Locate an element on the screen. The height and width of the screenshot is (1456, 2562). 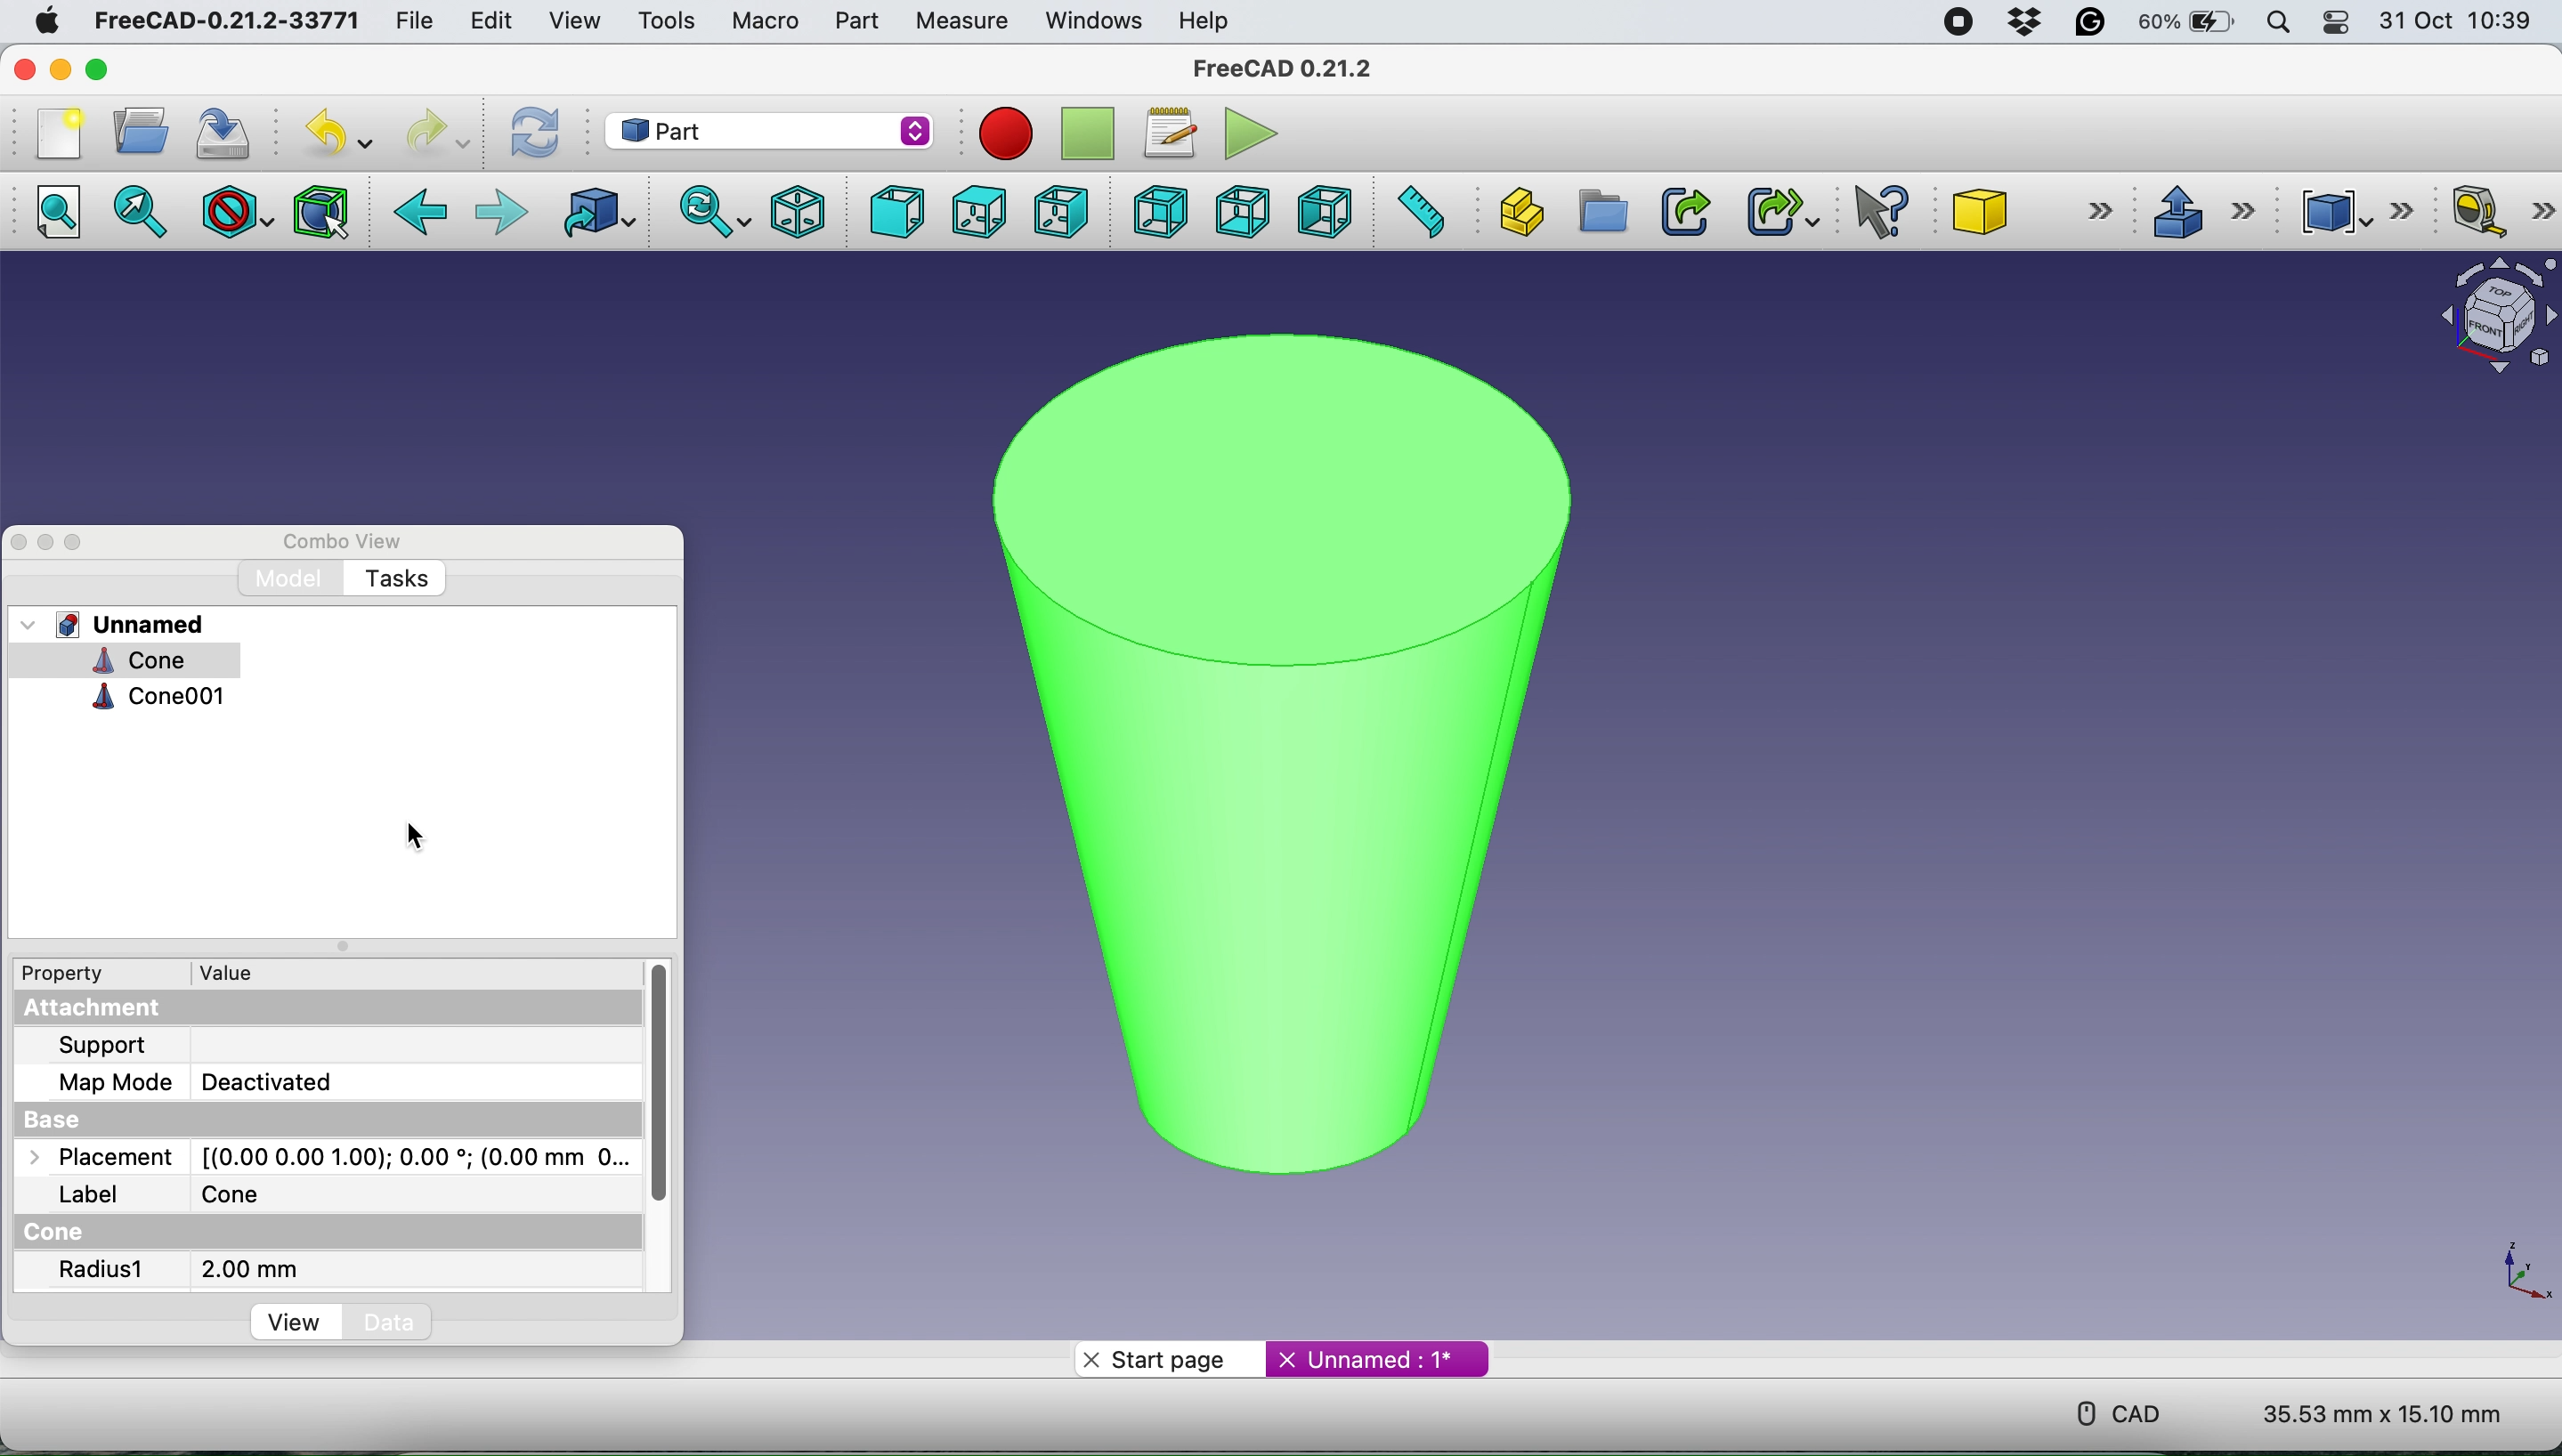
windows is located at coordinates (1089, 20).